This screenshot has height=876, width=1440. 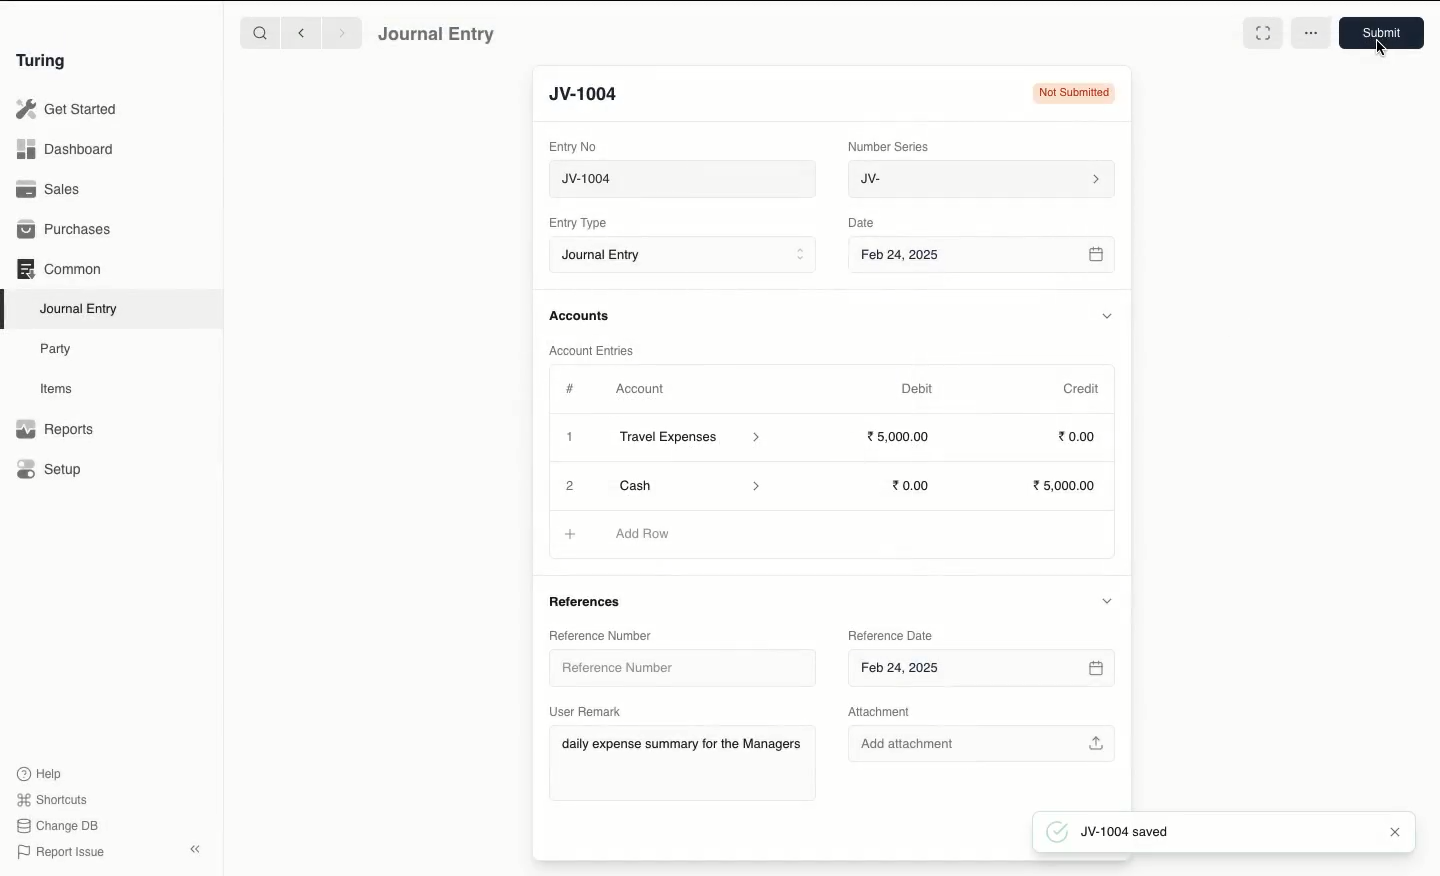 I want to click on Attachment, so click(x=889, y=712).